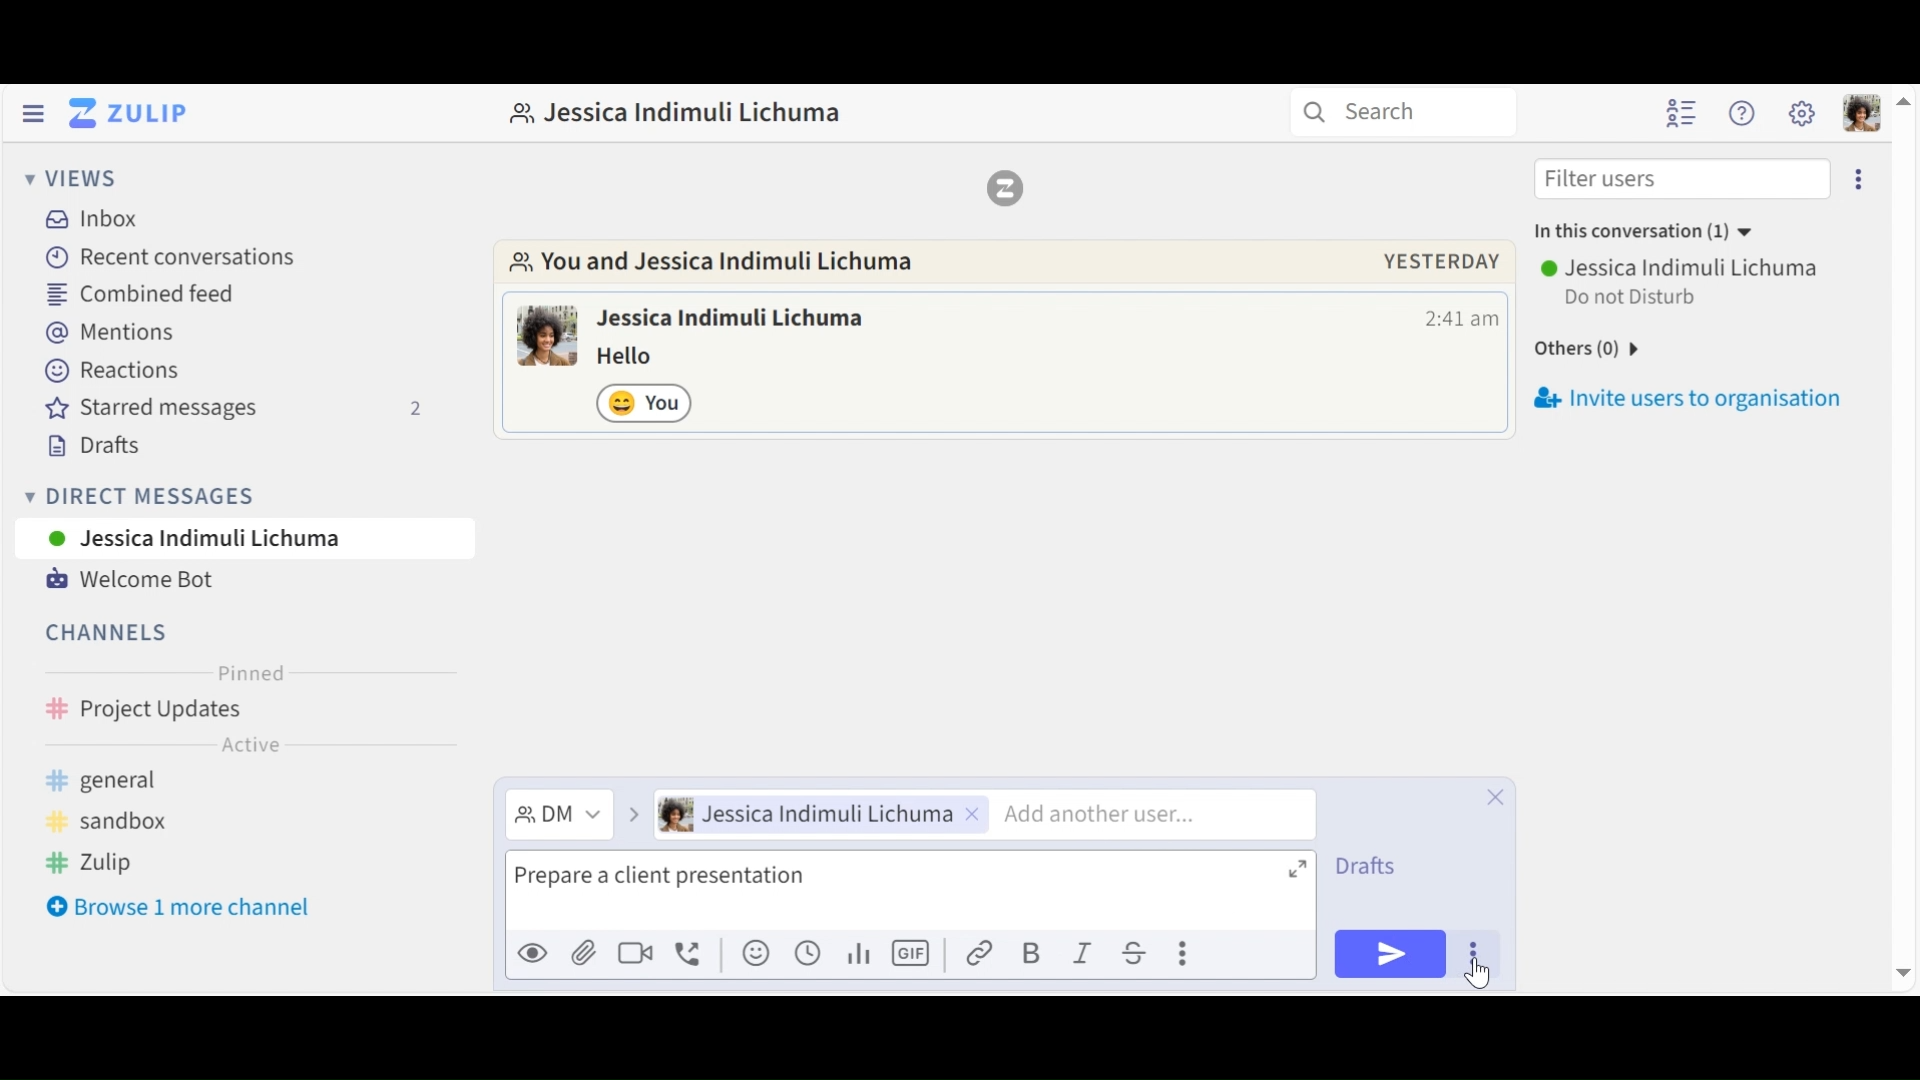 This screenshot has height=1080, width=1920. Describe the element at coordinates (647, 402) in the screenshot. I see `Click to remove emoji reaction` at that location.